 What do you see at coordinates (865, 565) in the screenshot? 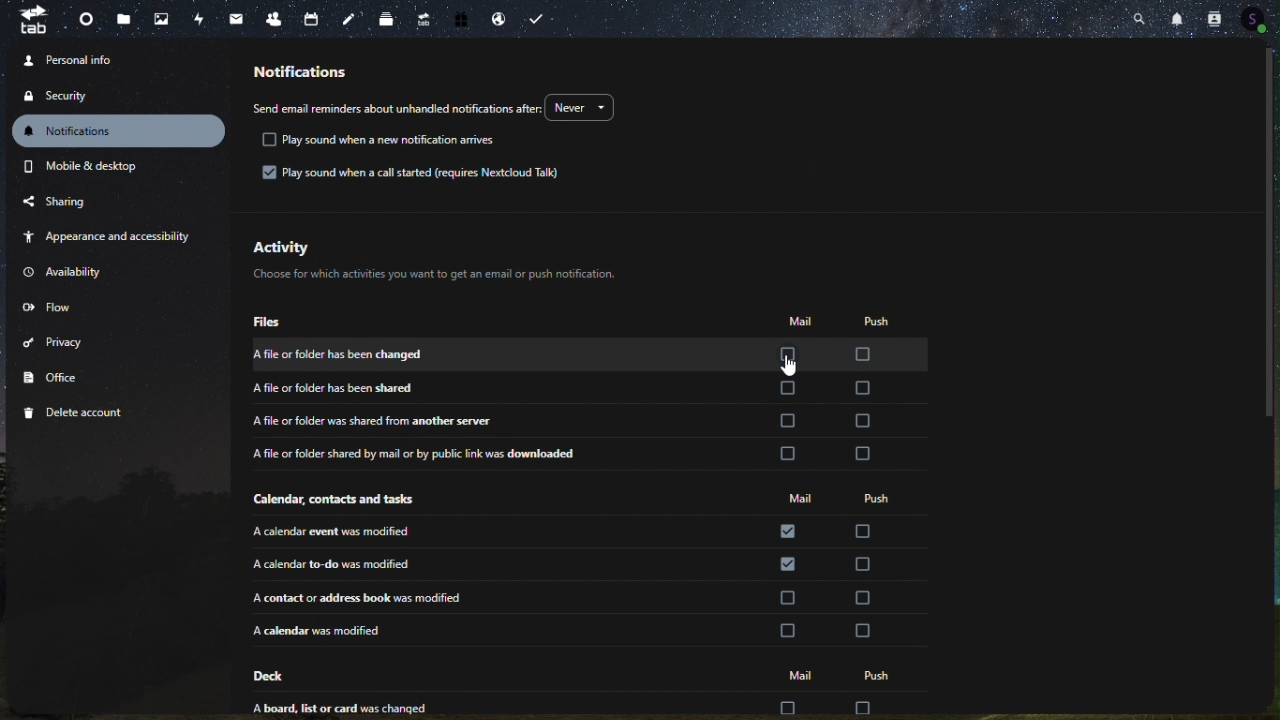
I see `check box` at bounding box center [865, 565].